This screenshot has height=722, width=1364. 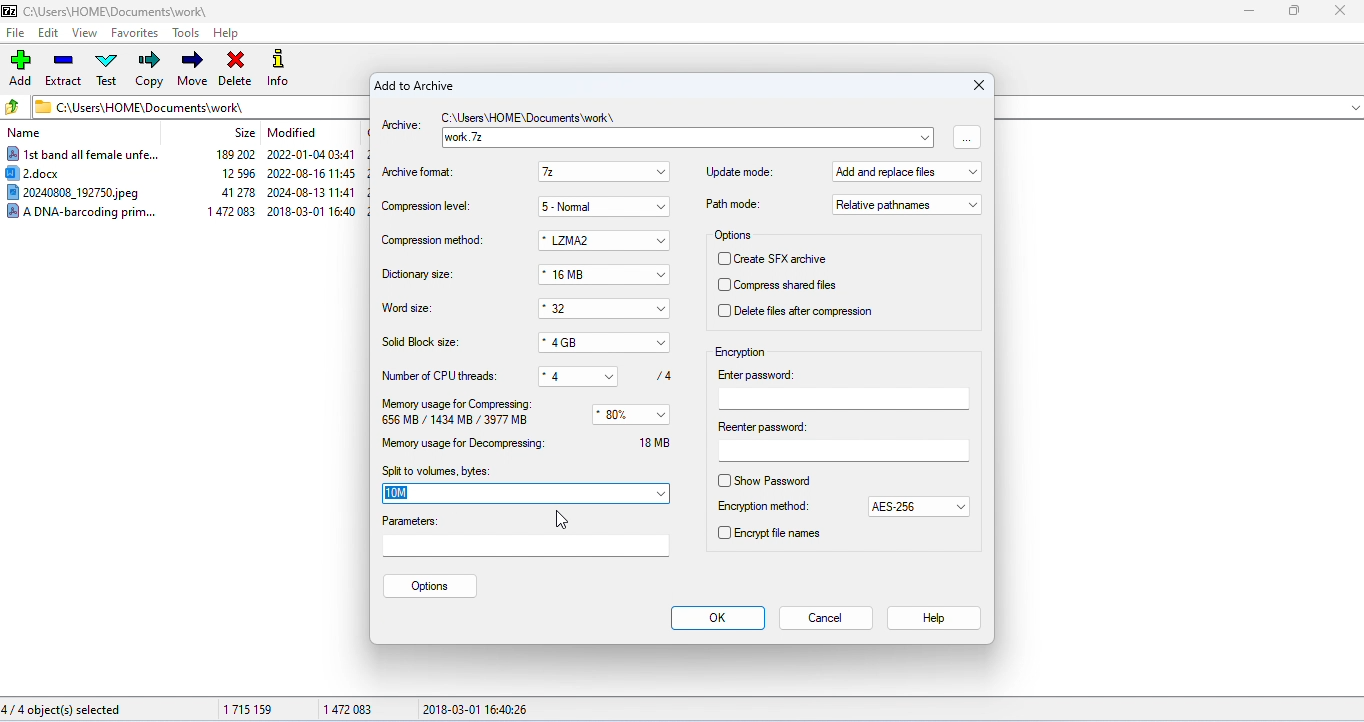 I want to click on split to volumes. bytes: , so click(x=436, y=471).